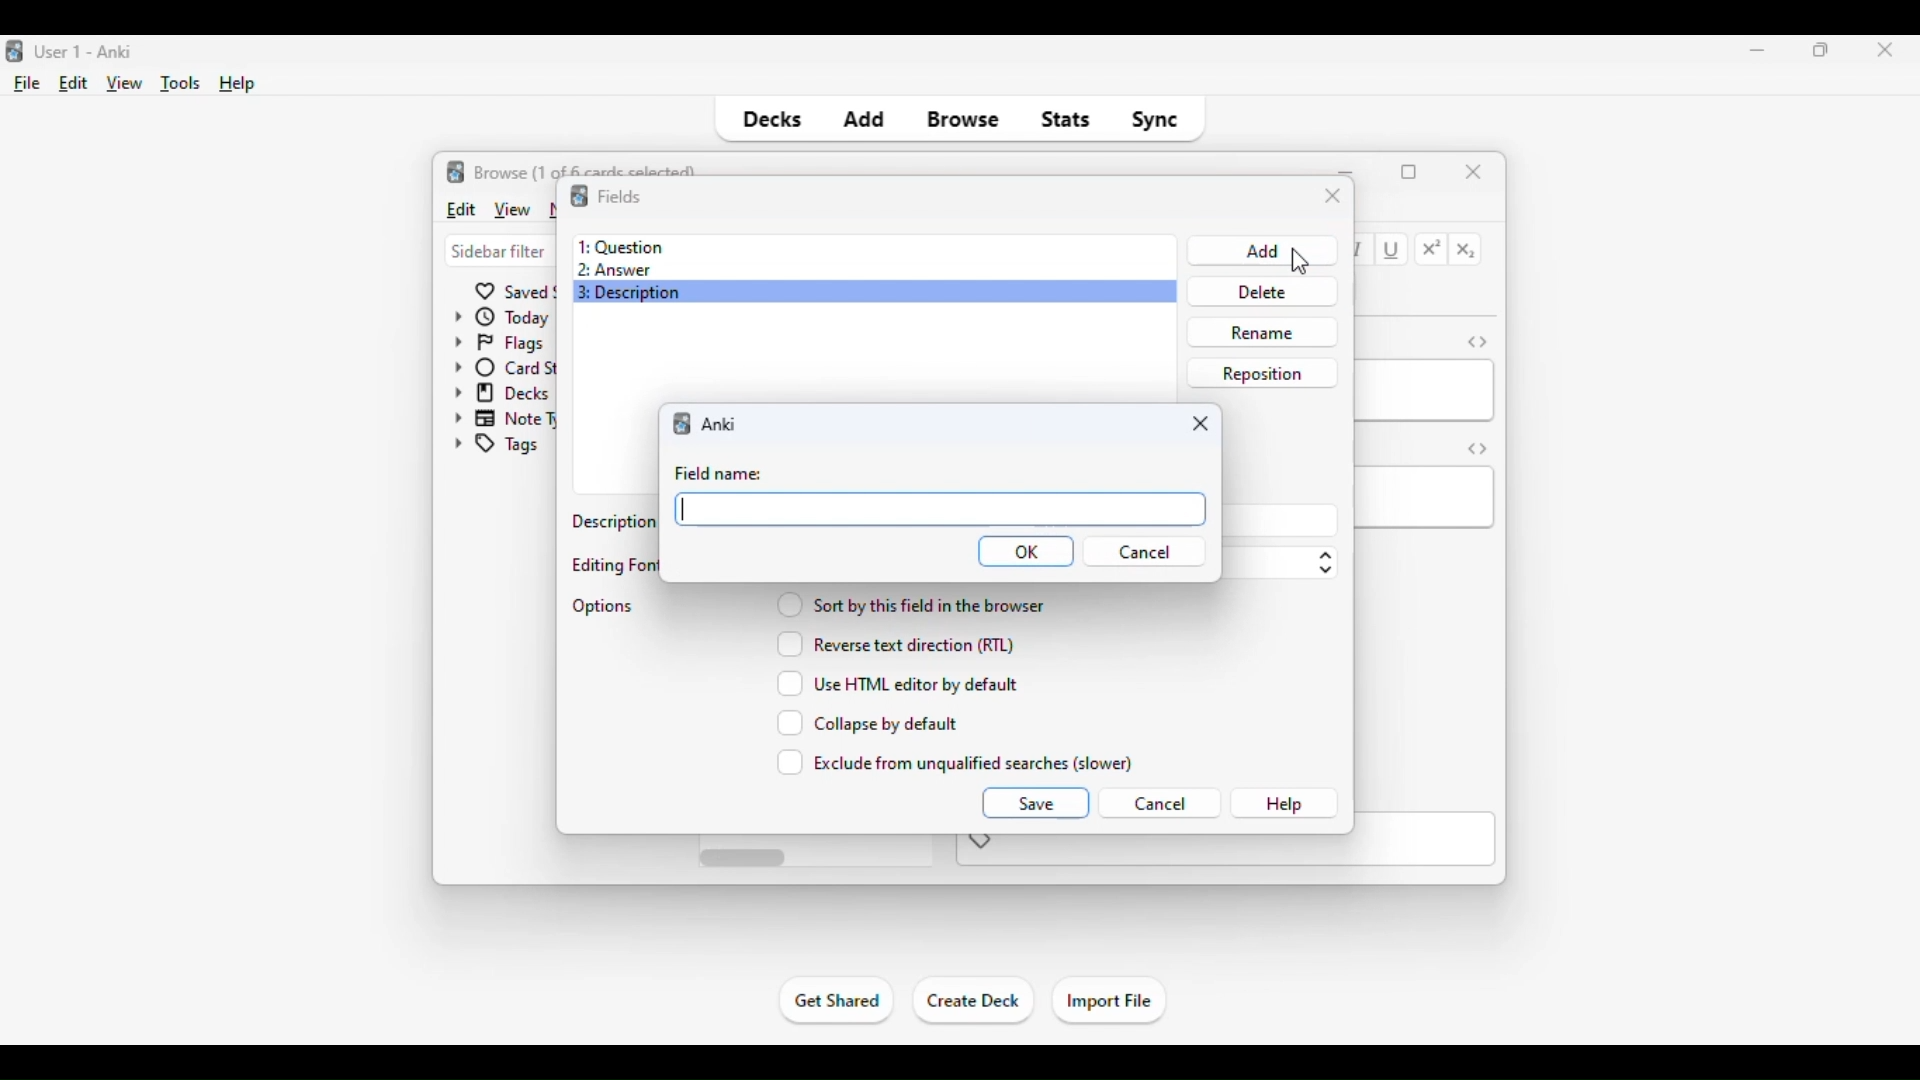  What do you see at coordinates (620, 246) in the screenshot?
I see `1: Question` at bounding box center [620, 246].